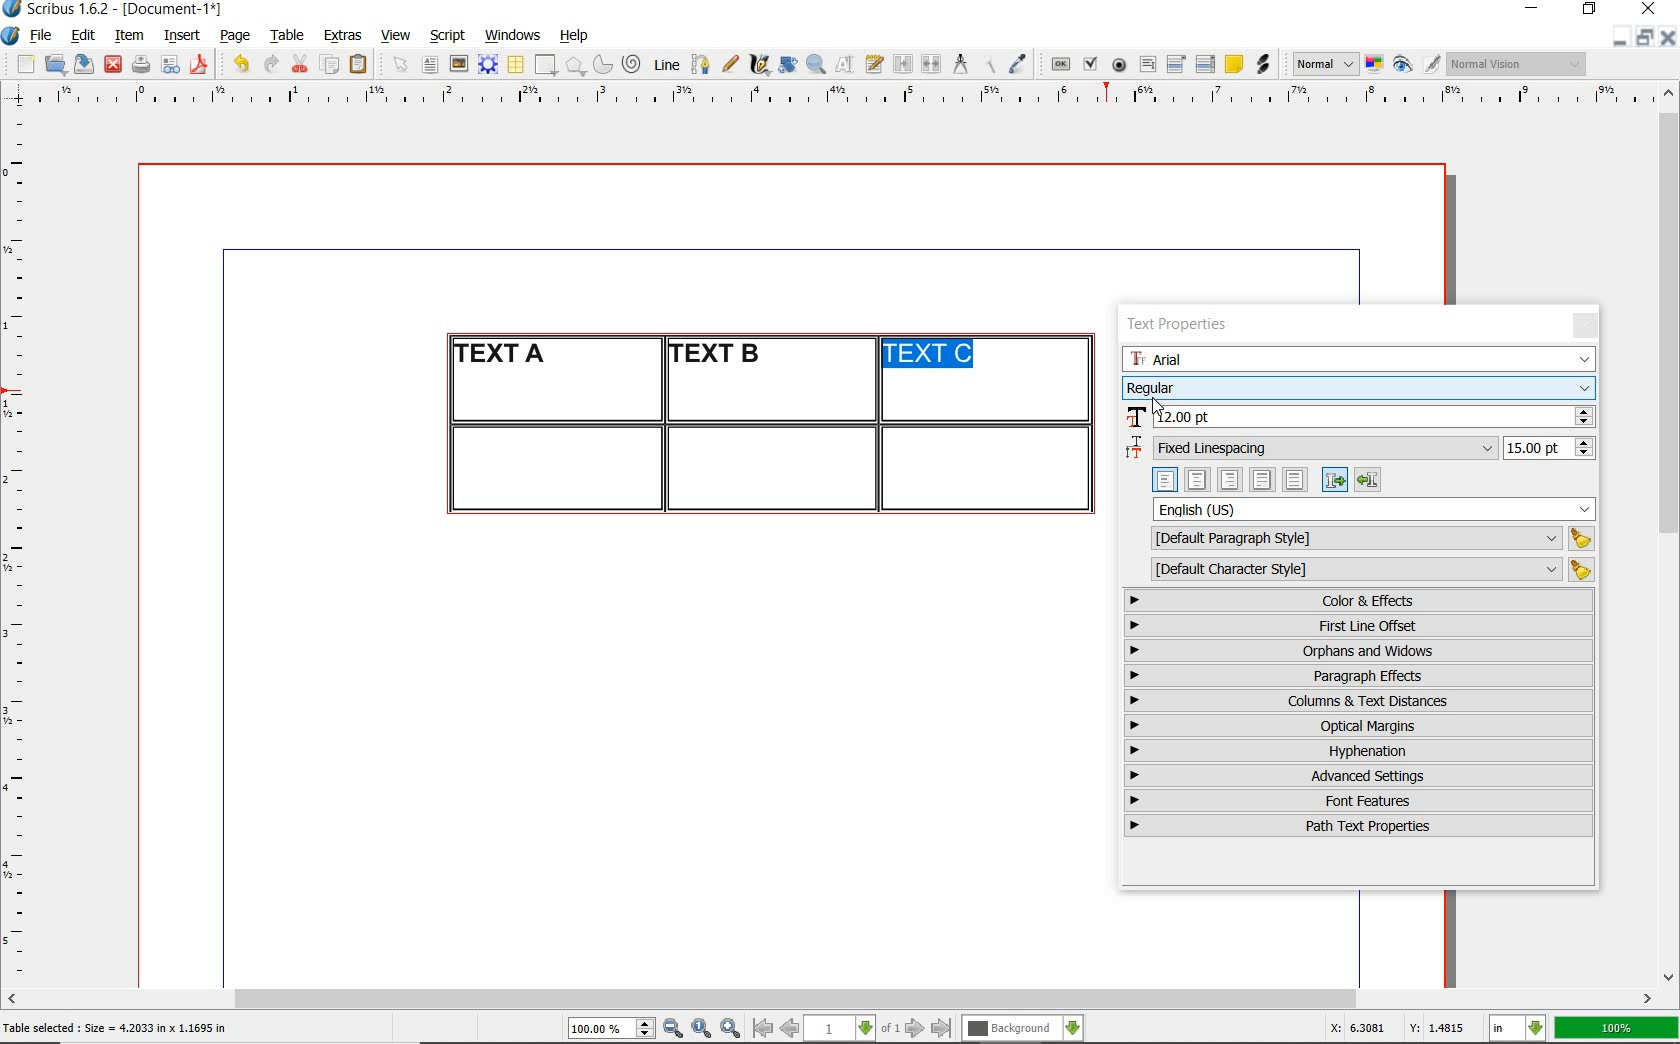  Describe the element at coordinates (1652, 8) in the screenshot. I see `close` at that location.